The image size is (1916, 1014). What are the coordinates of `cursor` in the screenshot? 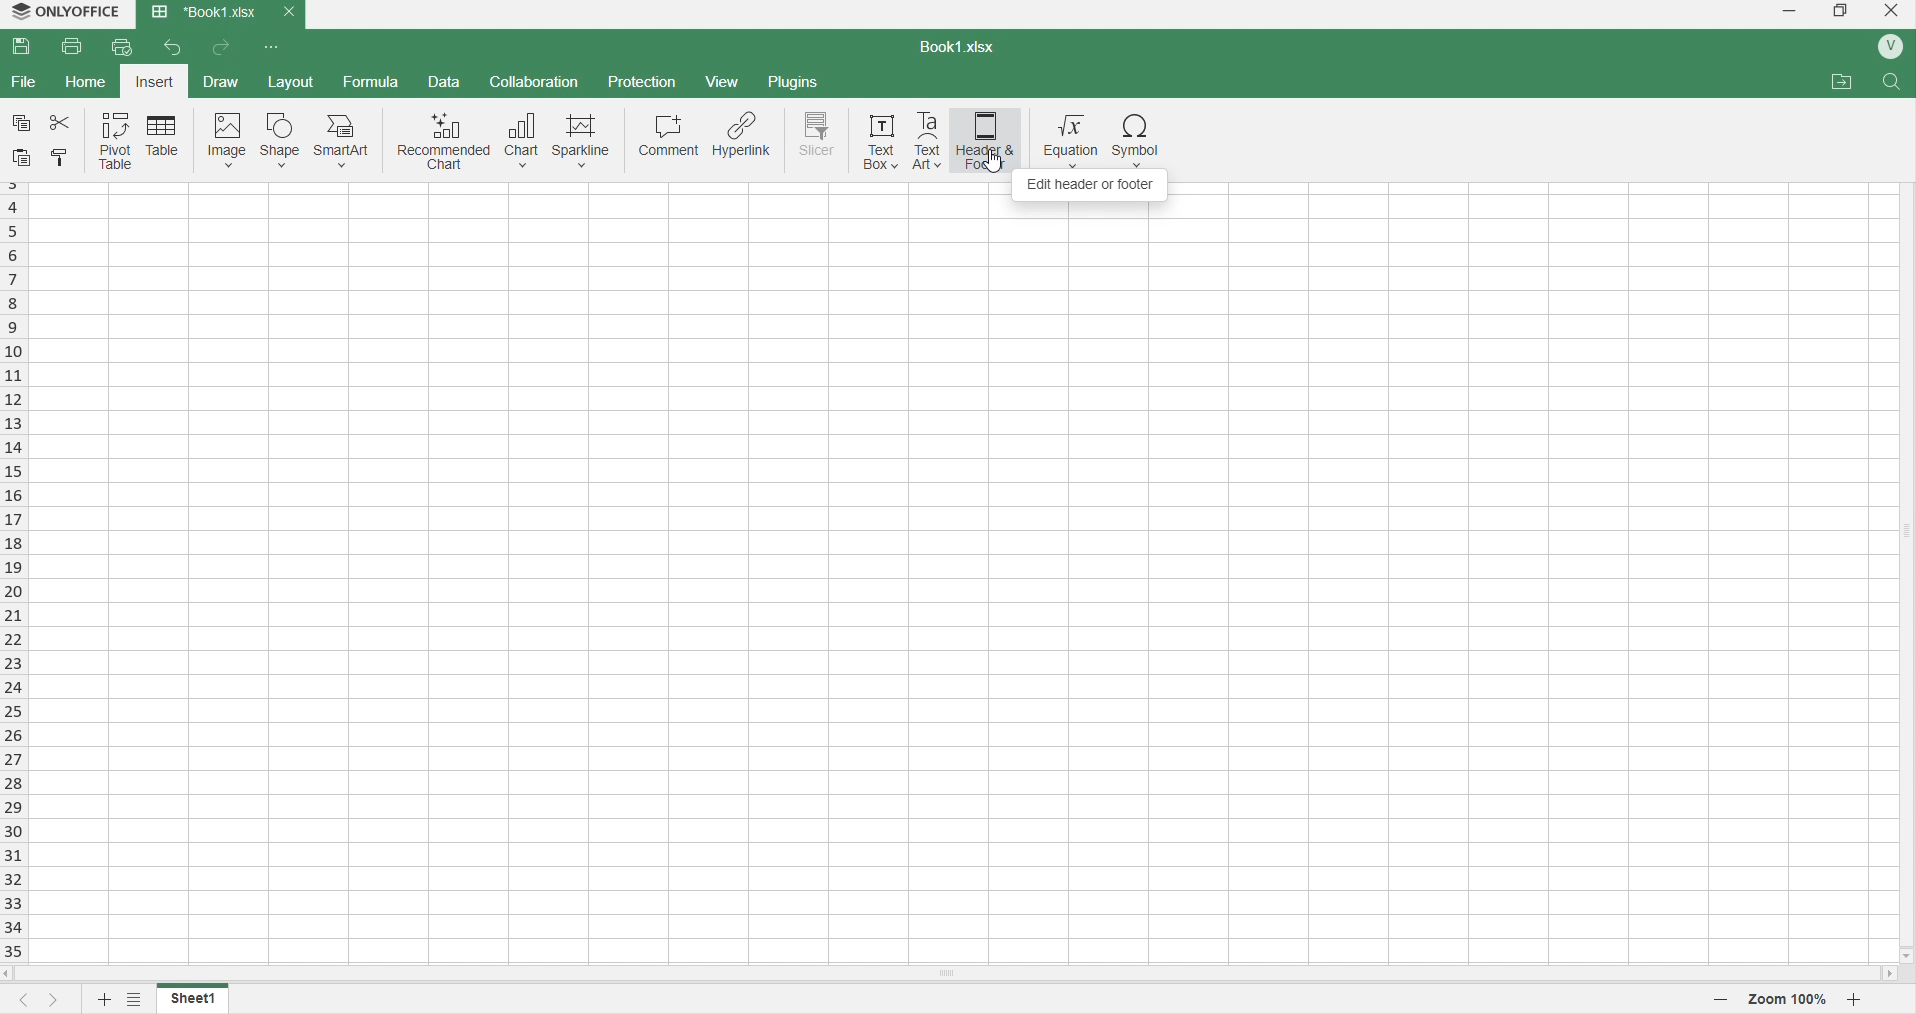 It's located at (995, 164).